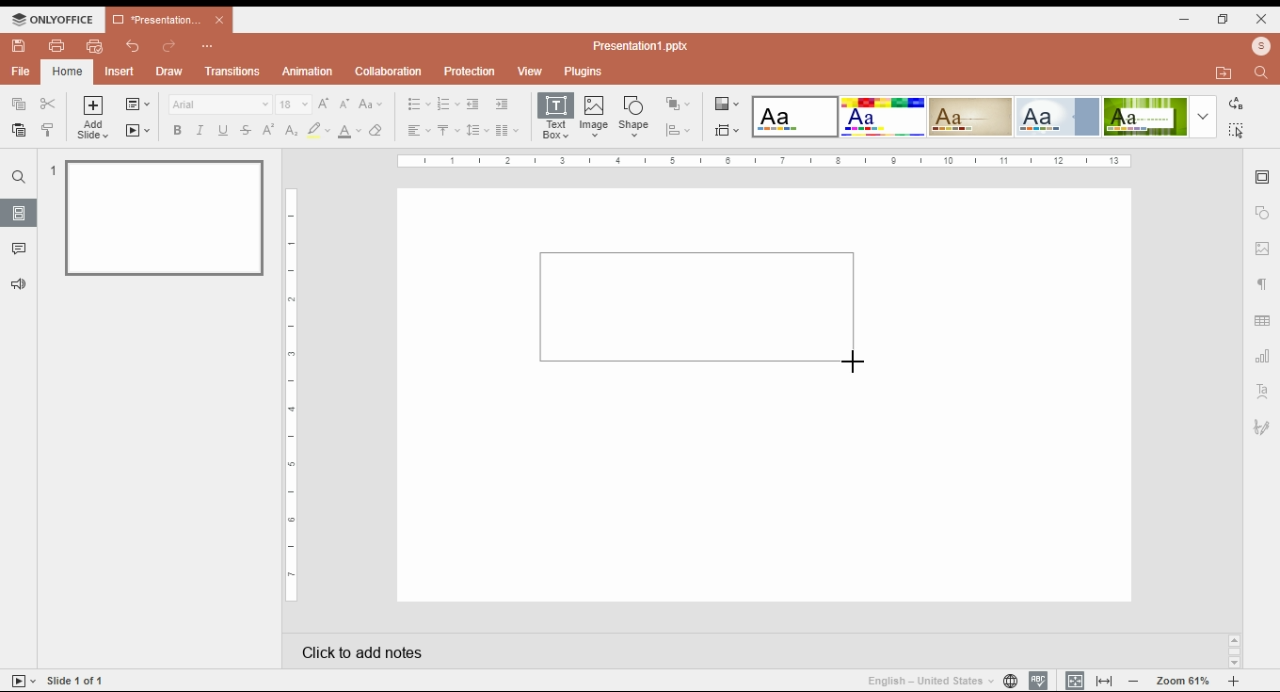  What do you see at coordinates (883, 117) in the screenshot?
I see `color theme` at bounding box center [883, 117].